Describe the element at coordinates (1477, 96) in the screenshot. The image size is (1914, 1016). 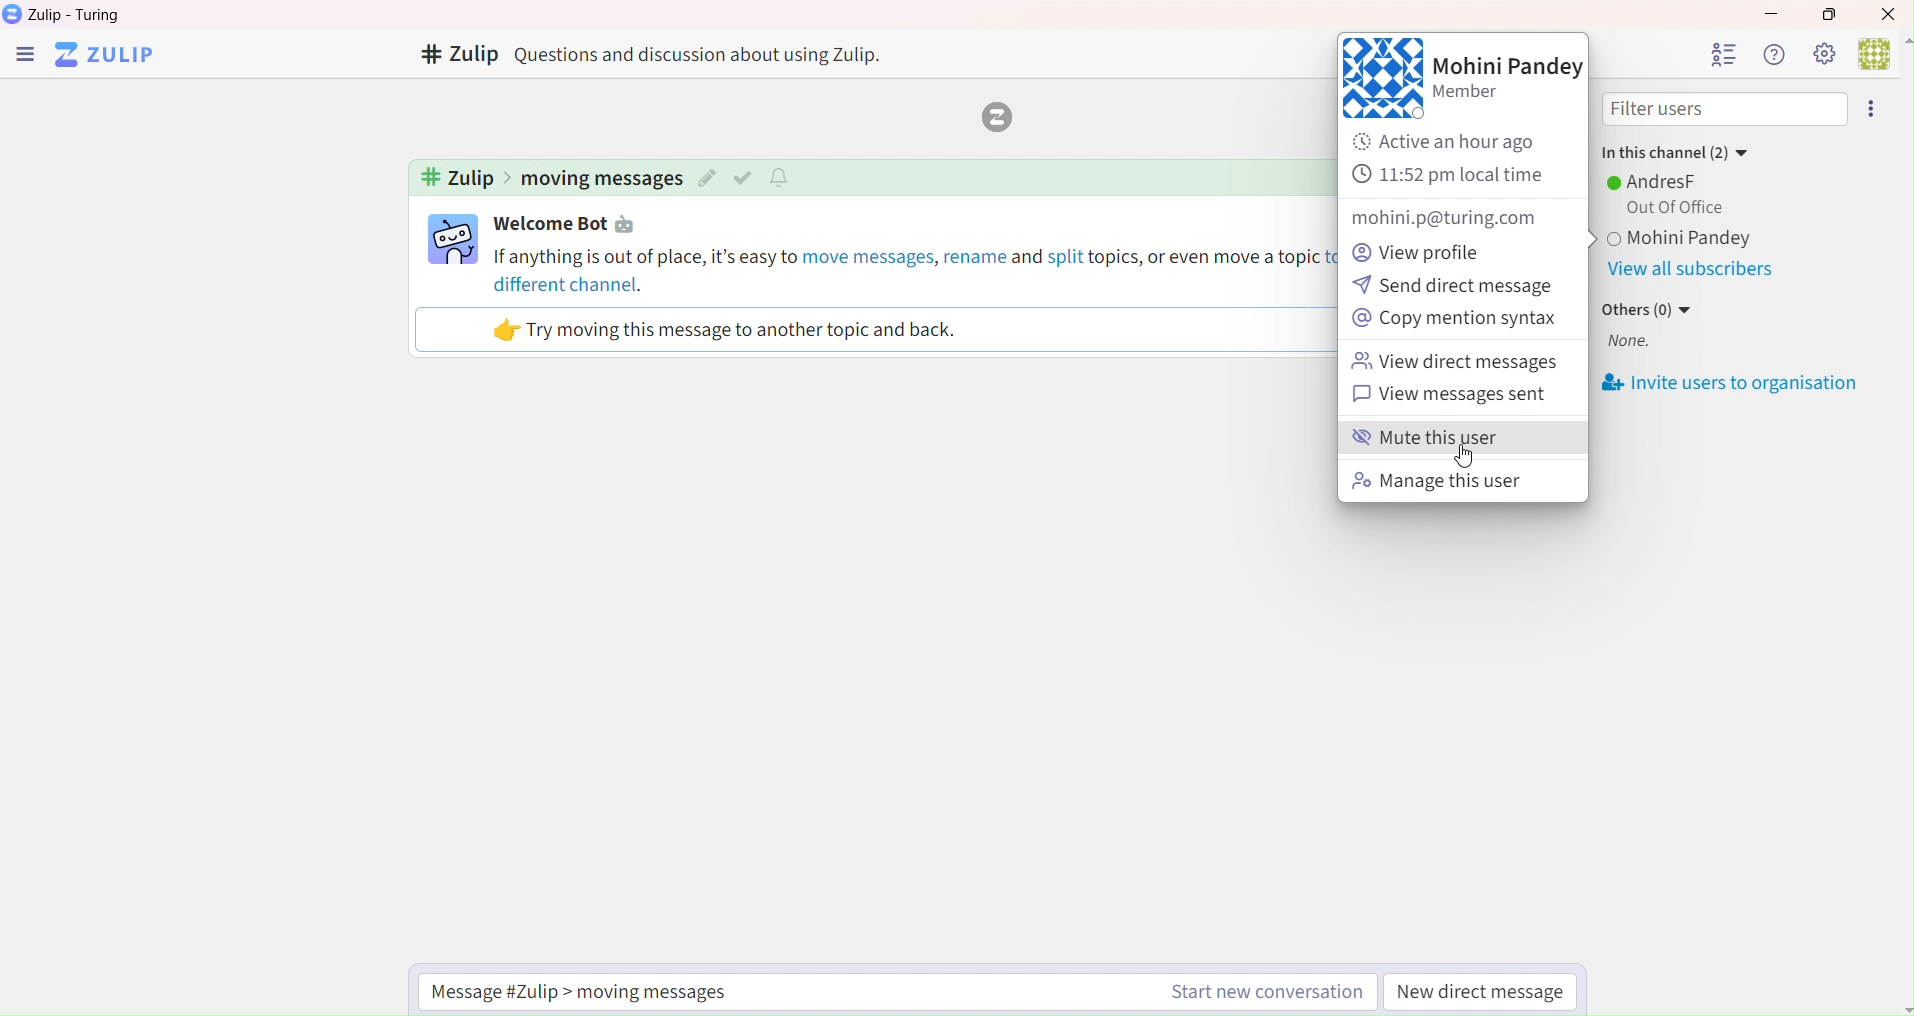
I see `Member` at that location.